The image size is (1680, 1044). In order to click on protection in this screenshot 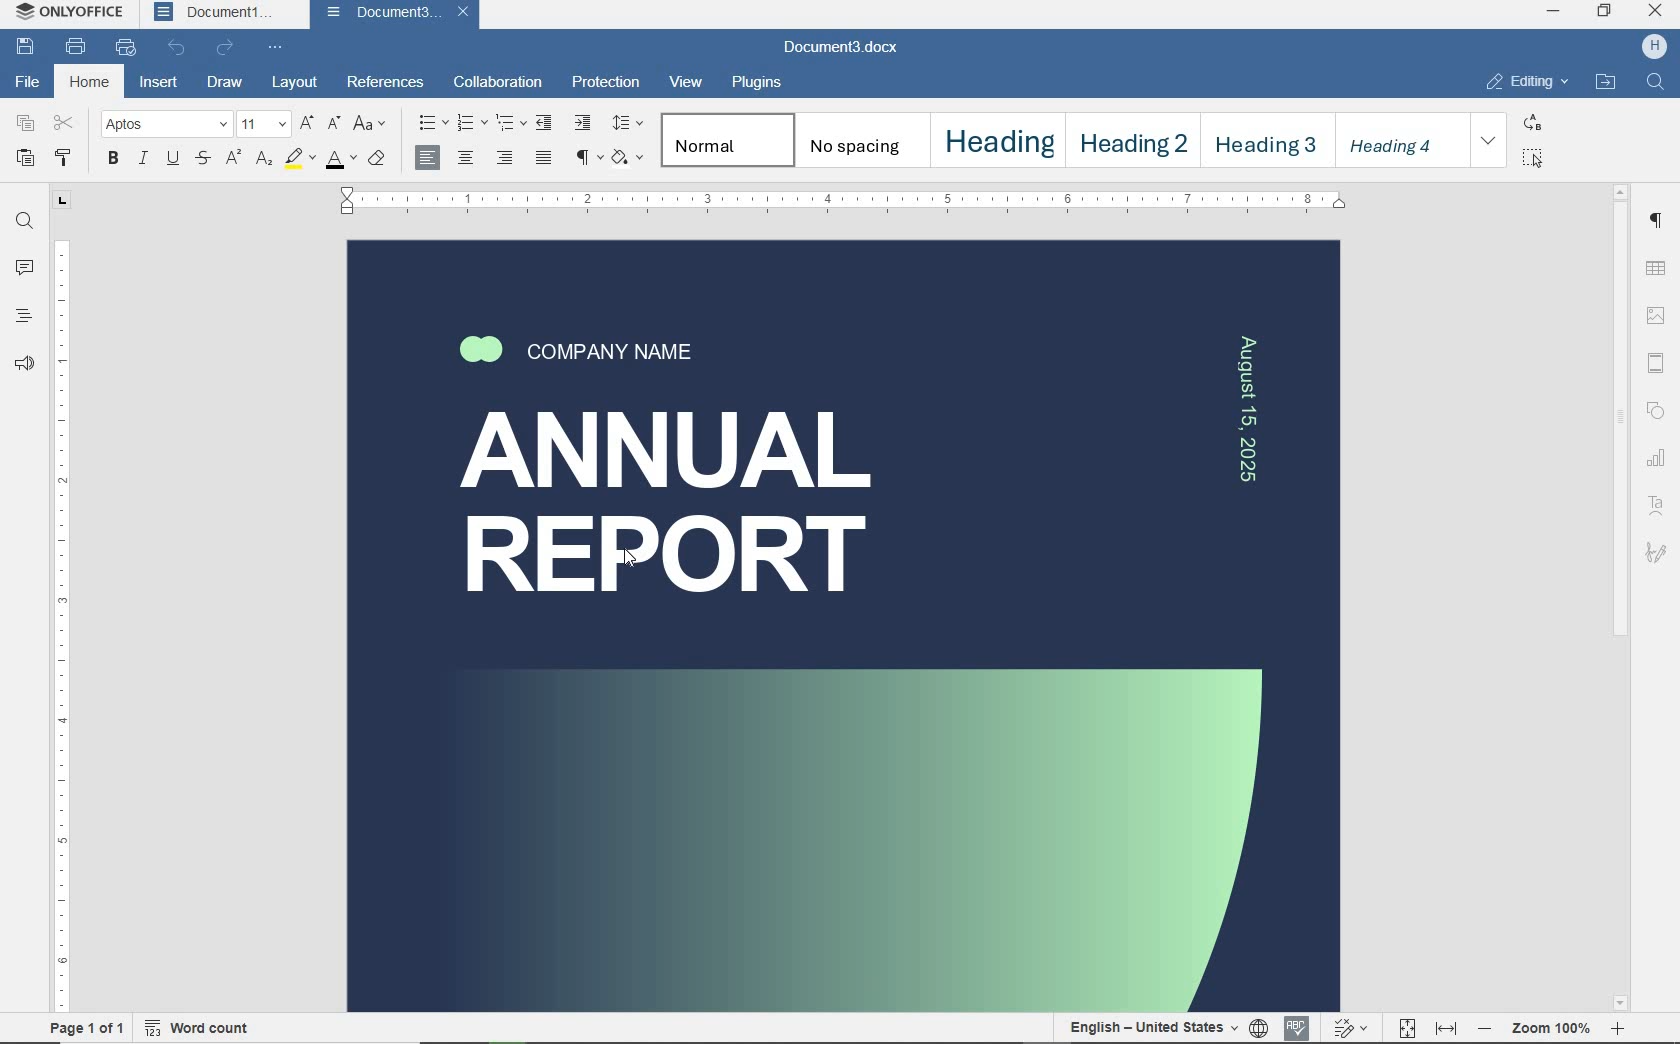, I will do `click(604, 81)`.